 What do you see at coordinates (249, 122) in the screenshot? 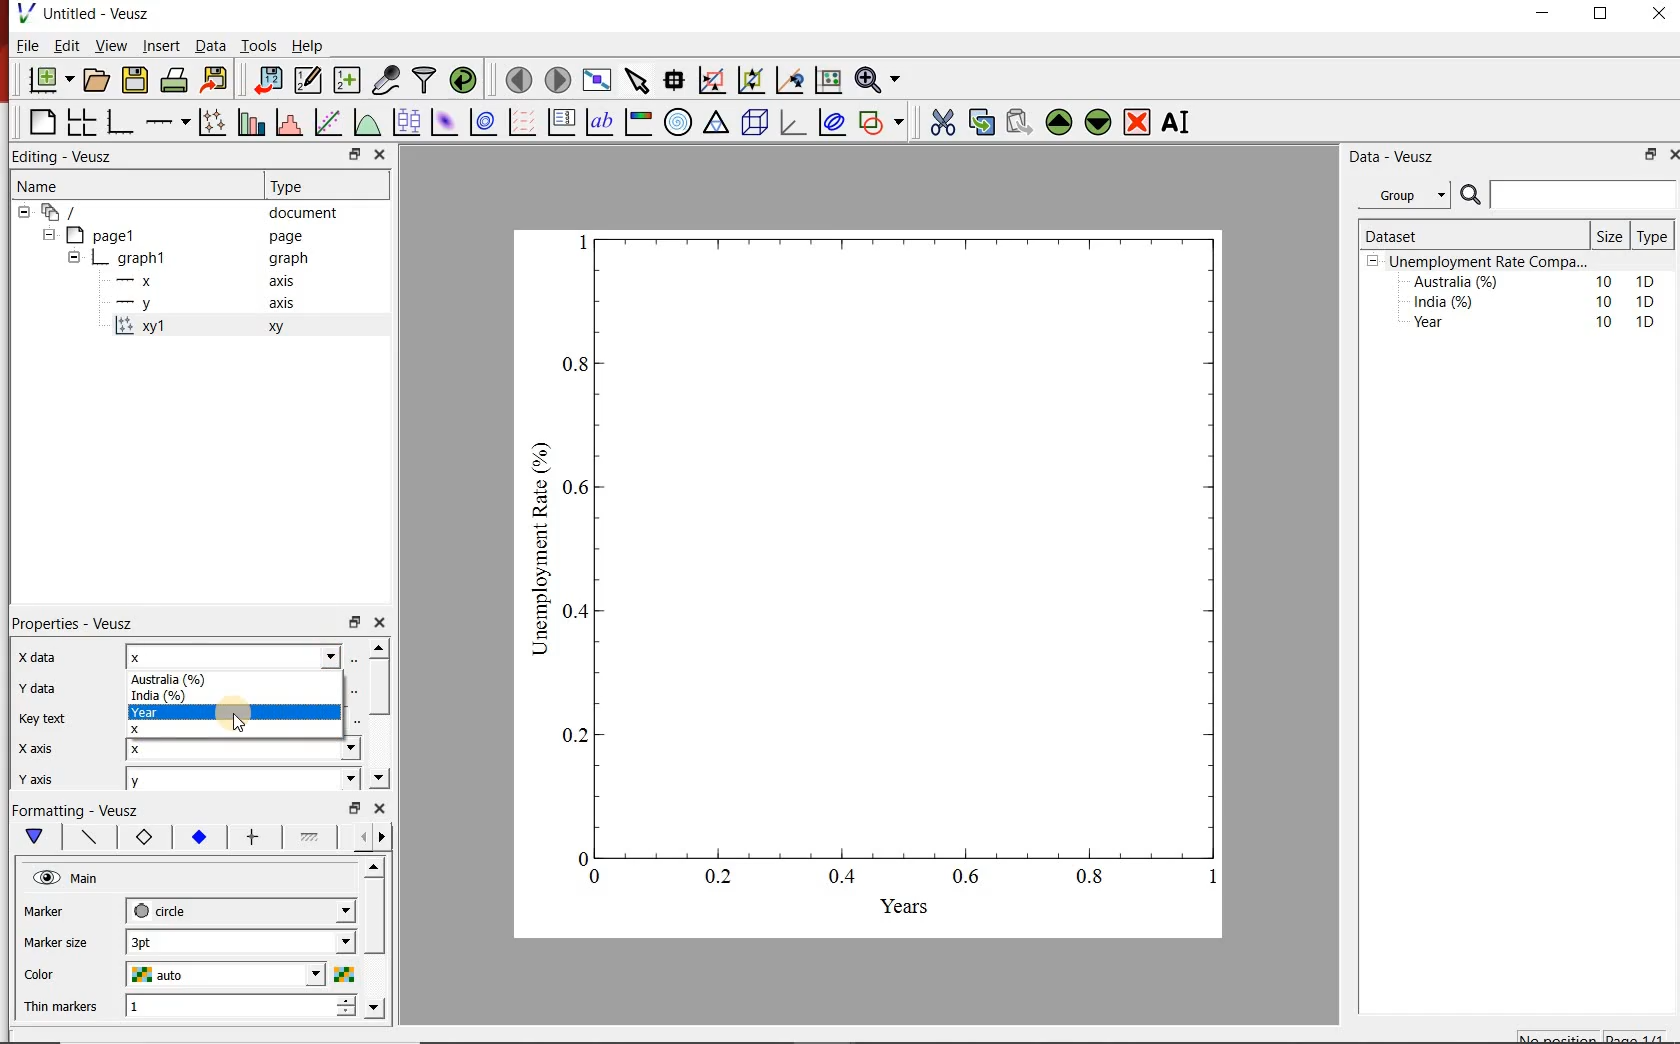
I see `bar graphs` at bounding box center [249, 122].